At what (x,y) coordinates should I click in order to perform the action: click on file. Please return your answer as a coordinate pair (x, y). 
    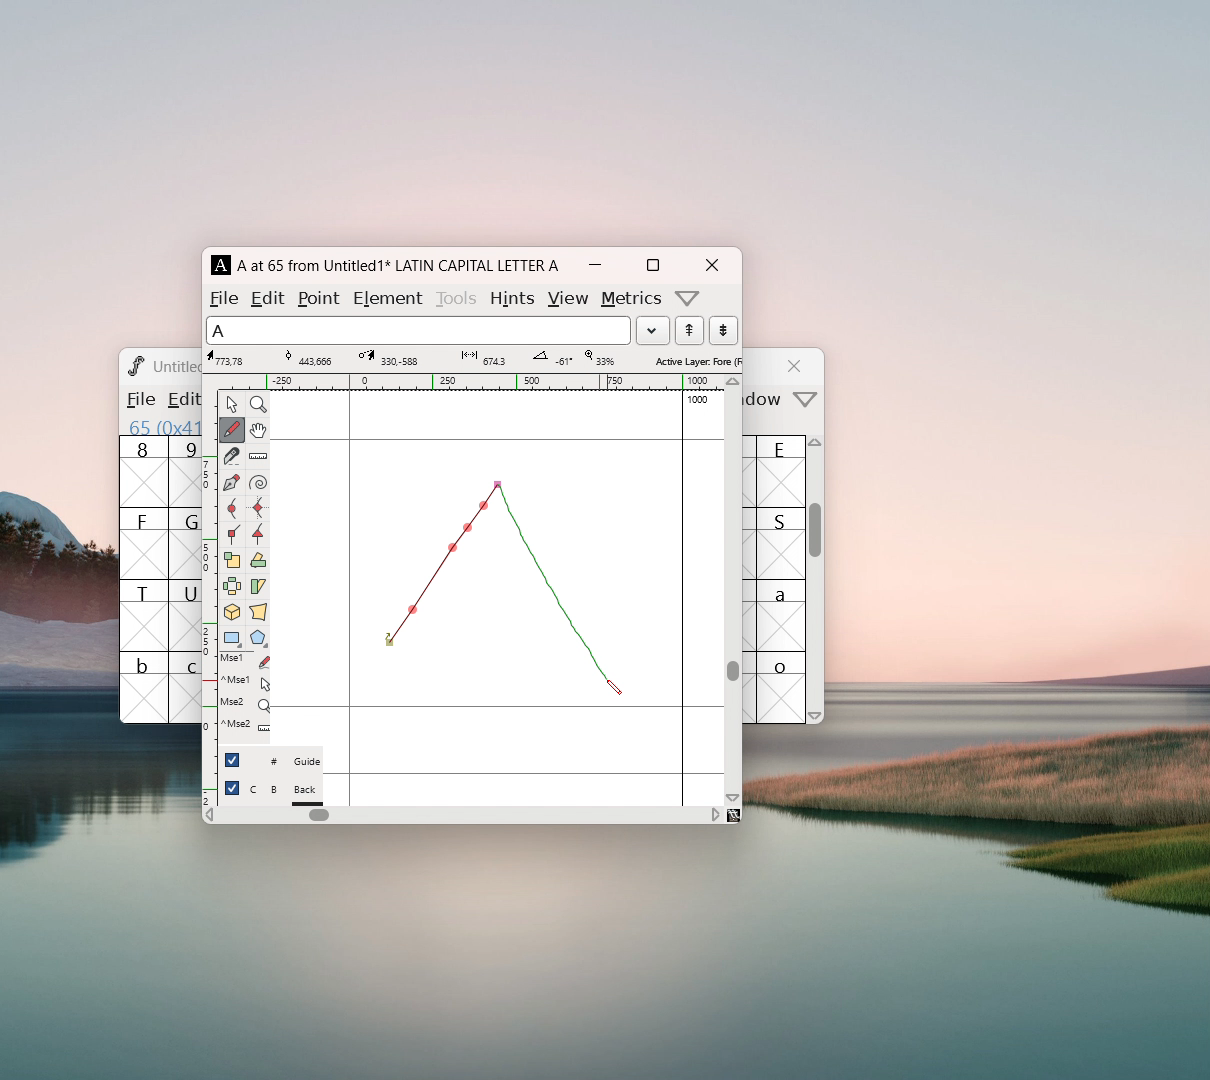
    Looking at the image, I should click on (224, 298).